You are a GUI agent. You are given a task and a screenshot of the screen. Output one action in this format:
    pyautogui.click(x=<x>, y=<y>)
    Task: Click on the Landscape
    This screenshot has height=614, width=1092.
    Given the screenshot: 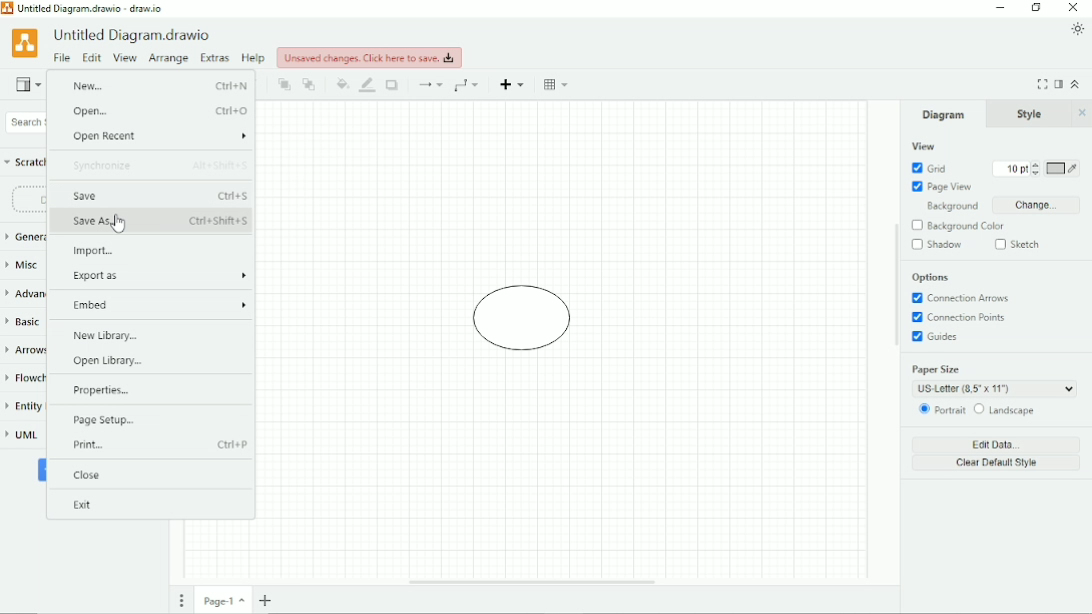 What is the action you would take?
    pyautogui.click(x=1004, y=409)
    